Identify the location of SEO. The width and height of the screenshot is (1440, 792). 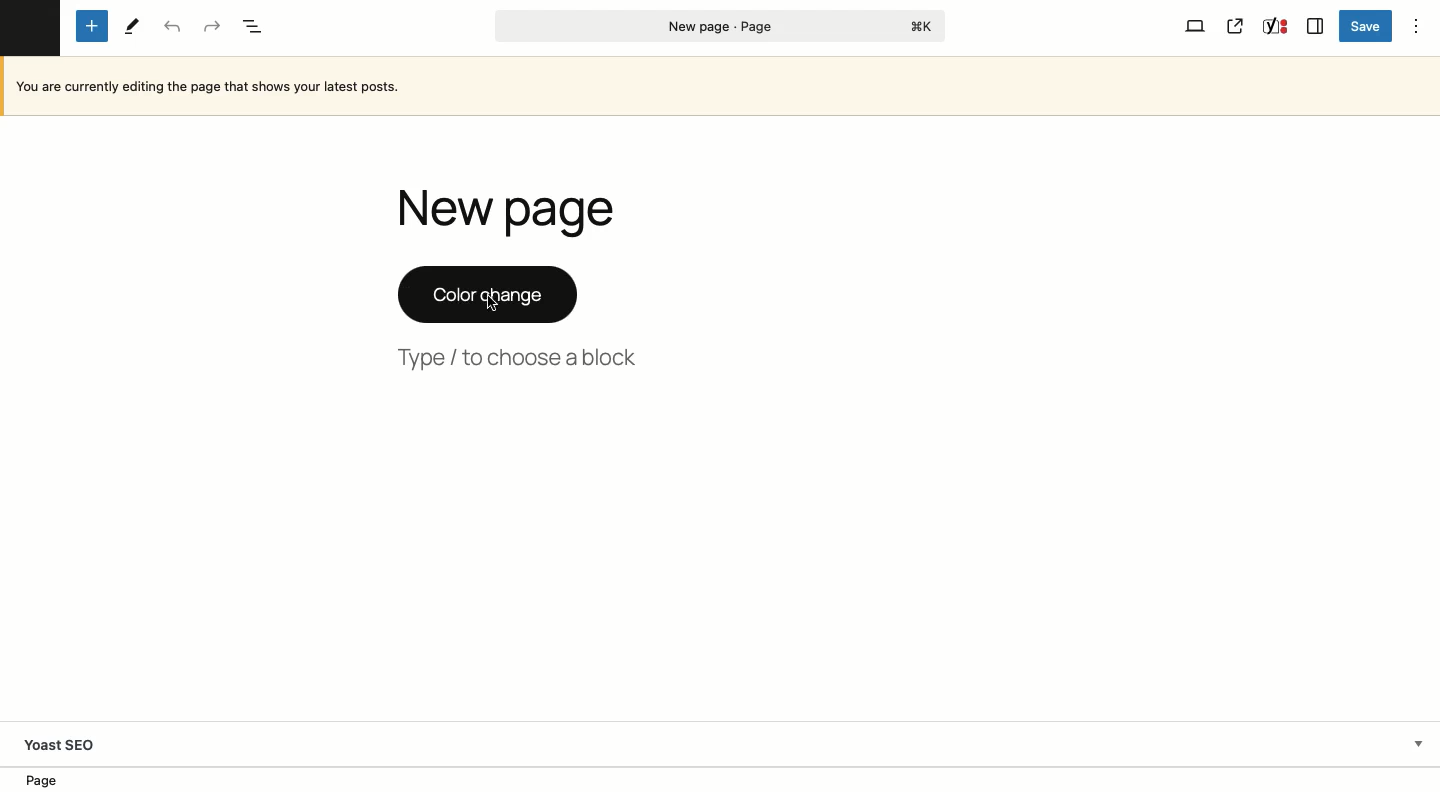
(1276, 26).